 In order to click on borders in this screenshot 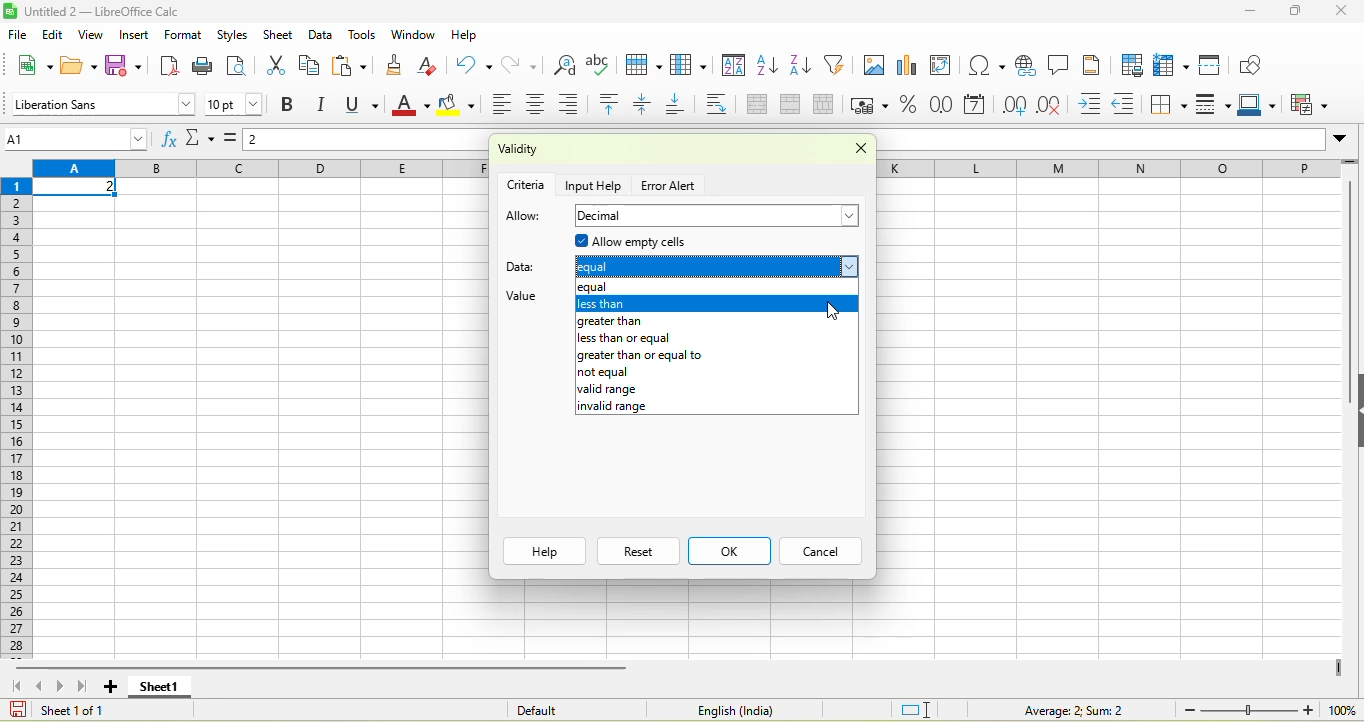, I will do `click(1170, 105)`.